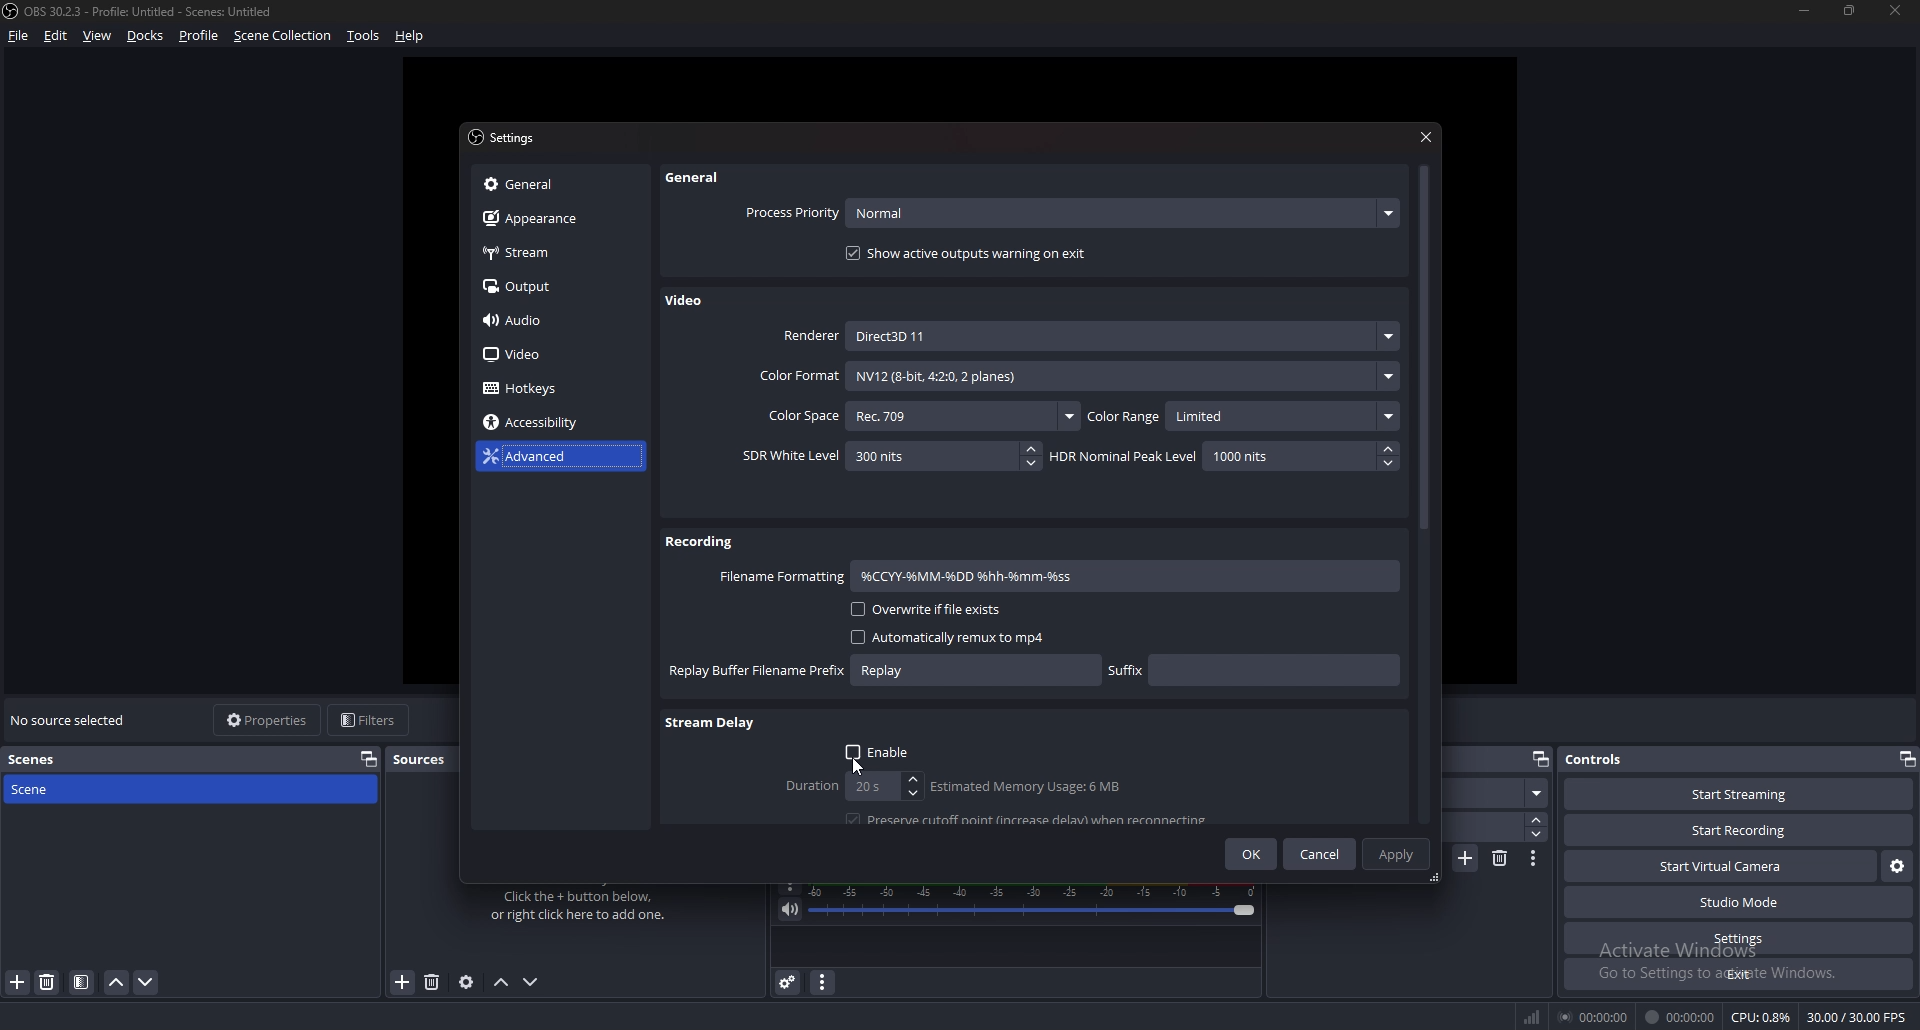 The image size is (1920, 1030). I want to click on Audio, so click(550, 321).